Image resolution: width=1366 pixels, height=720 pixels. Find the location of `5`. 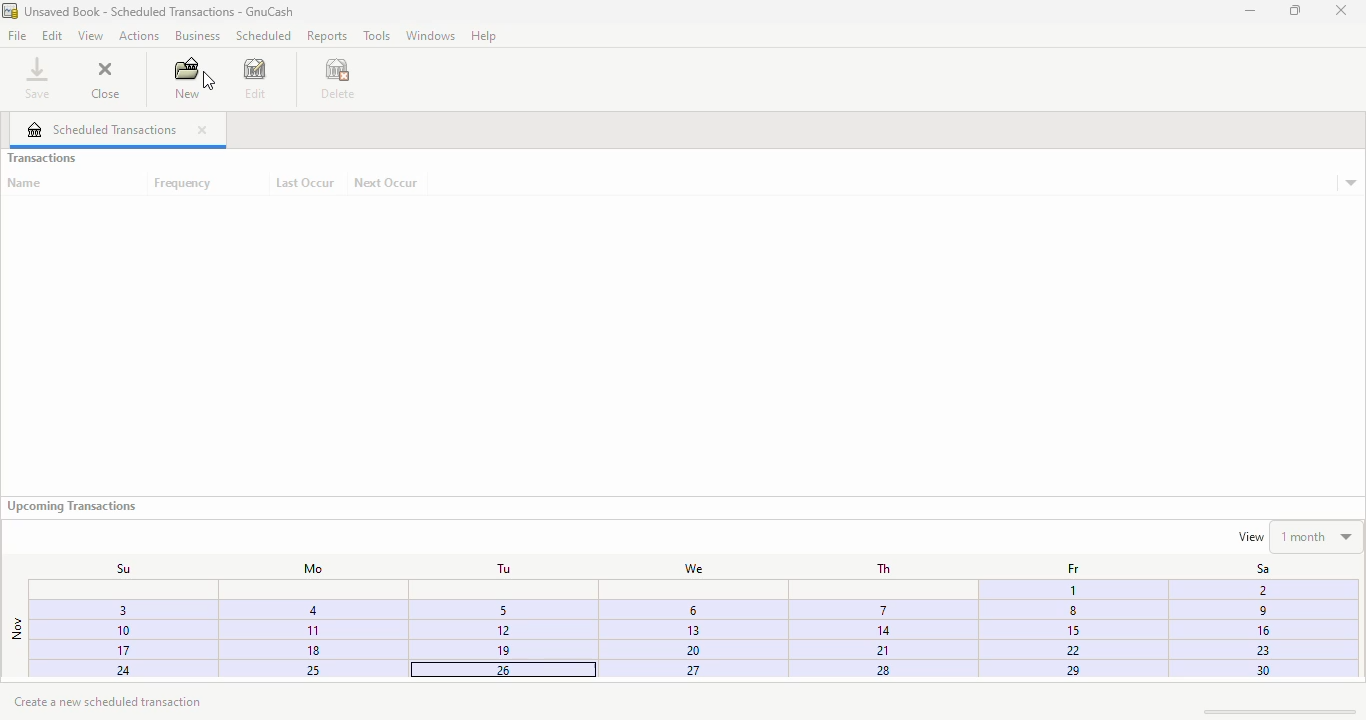

5 is located at coordinates (506, 608).